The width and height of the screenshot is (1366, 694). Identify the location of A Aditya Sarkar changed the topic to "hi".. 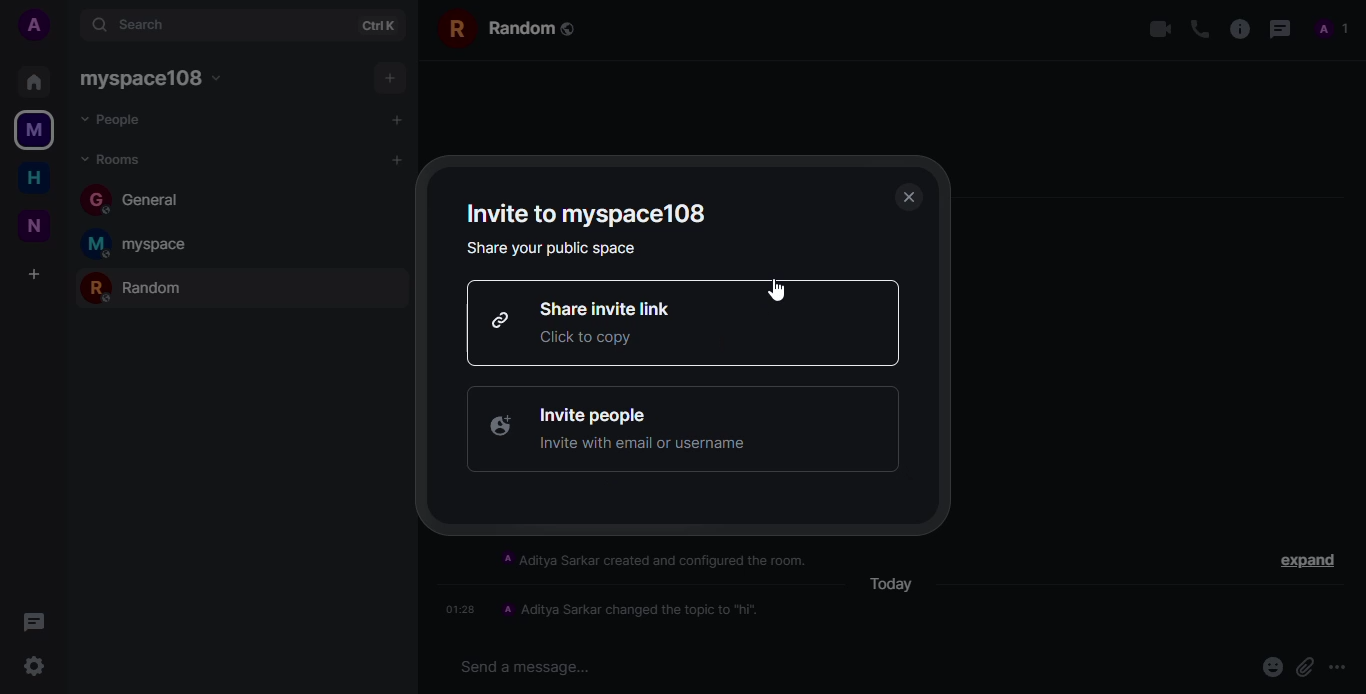
(642, 609).